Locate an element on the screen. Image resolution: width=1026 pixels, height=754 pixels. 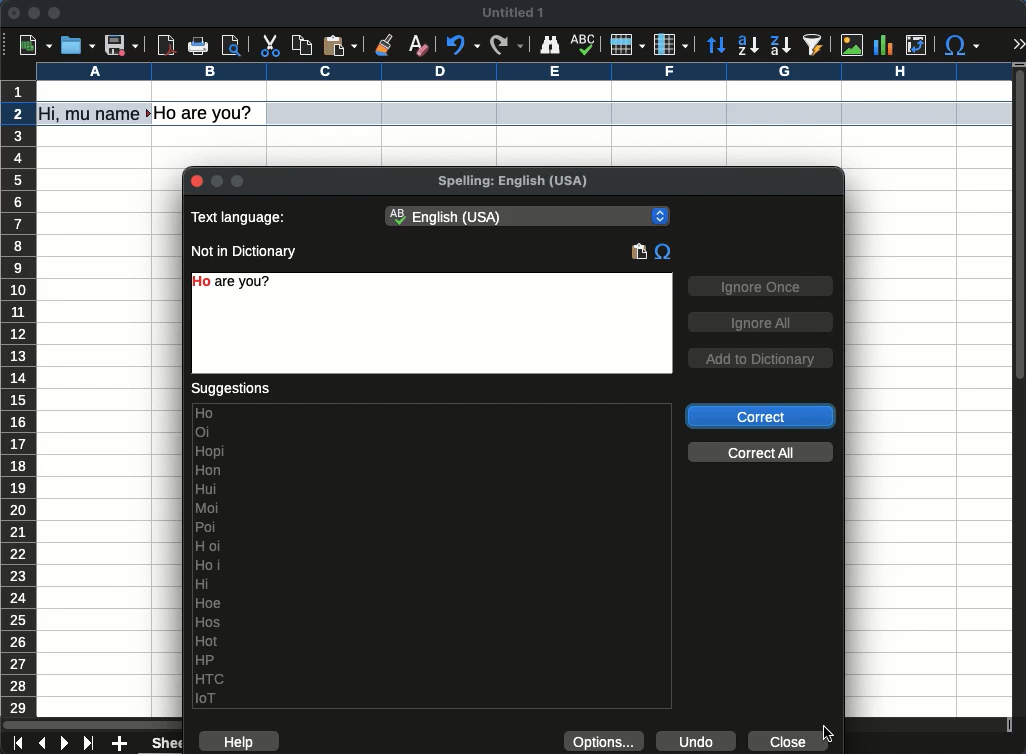
add is located at coordinates (121, 743).